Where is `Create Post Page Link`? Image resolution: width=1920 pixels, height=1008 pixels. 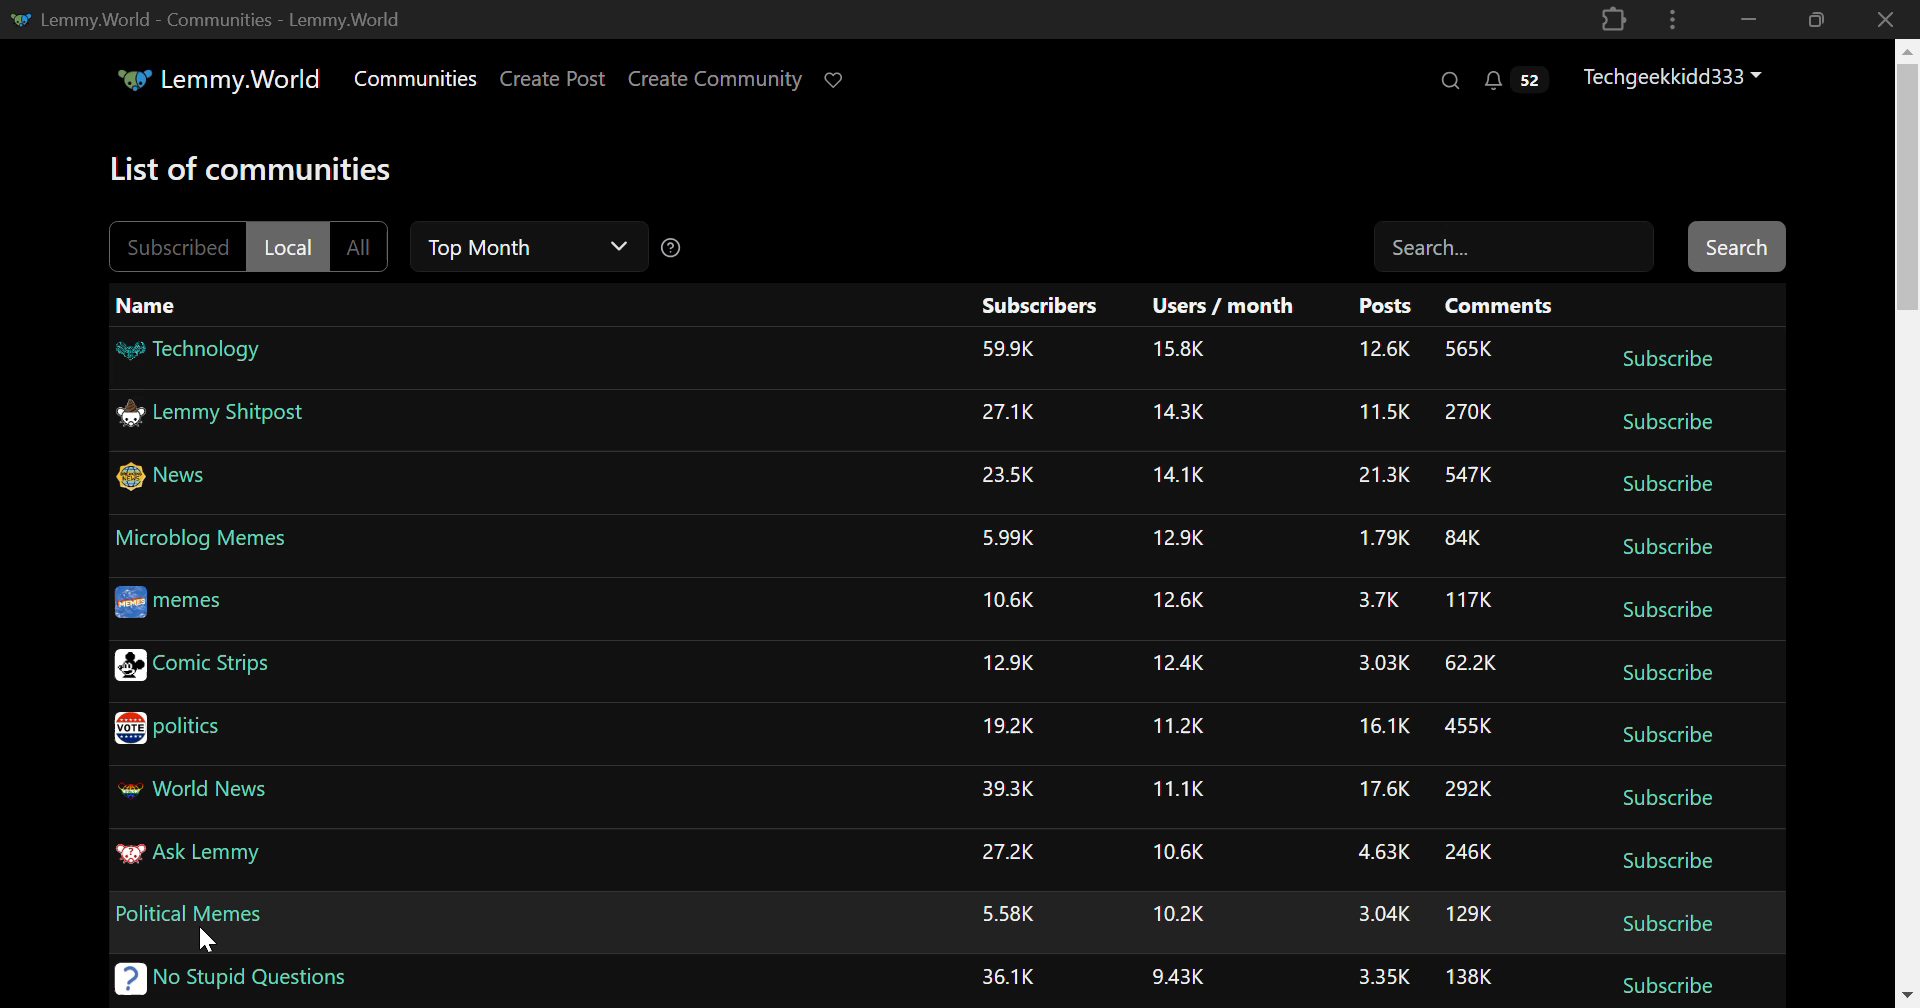
Create Post Page Link is located at coordinates (552, 80).